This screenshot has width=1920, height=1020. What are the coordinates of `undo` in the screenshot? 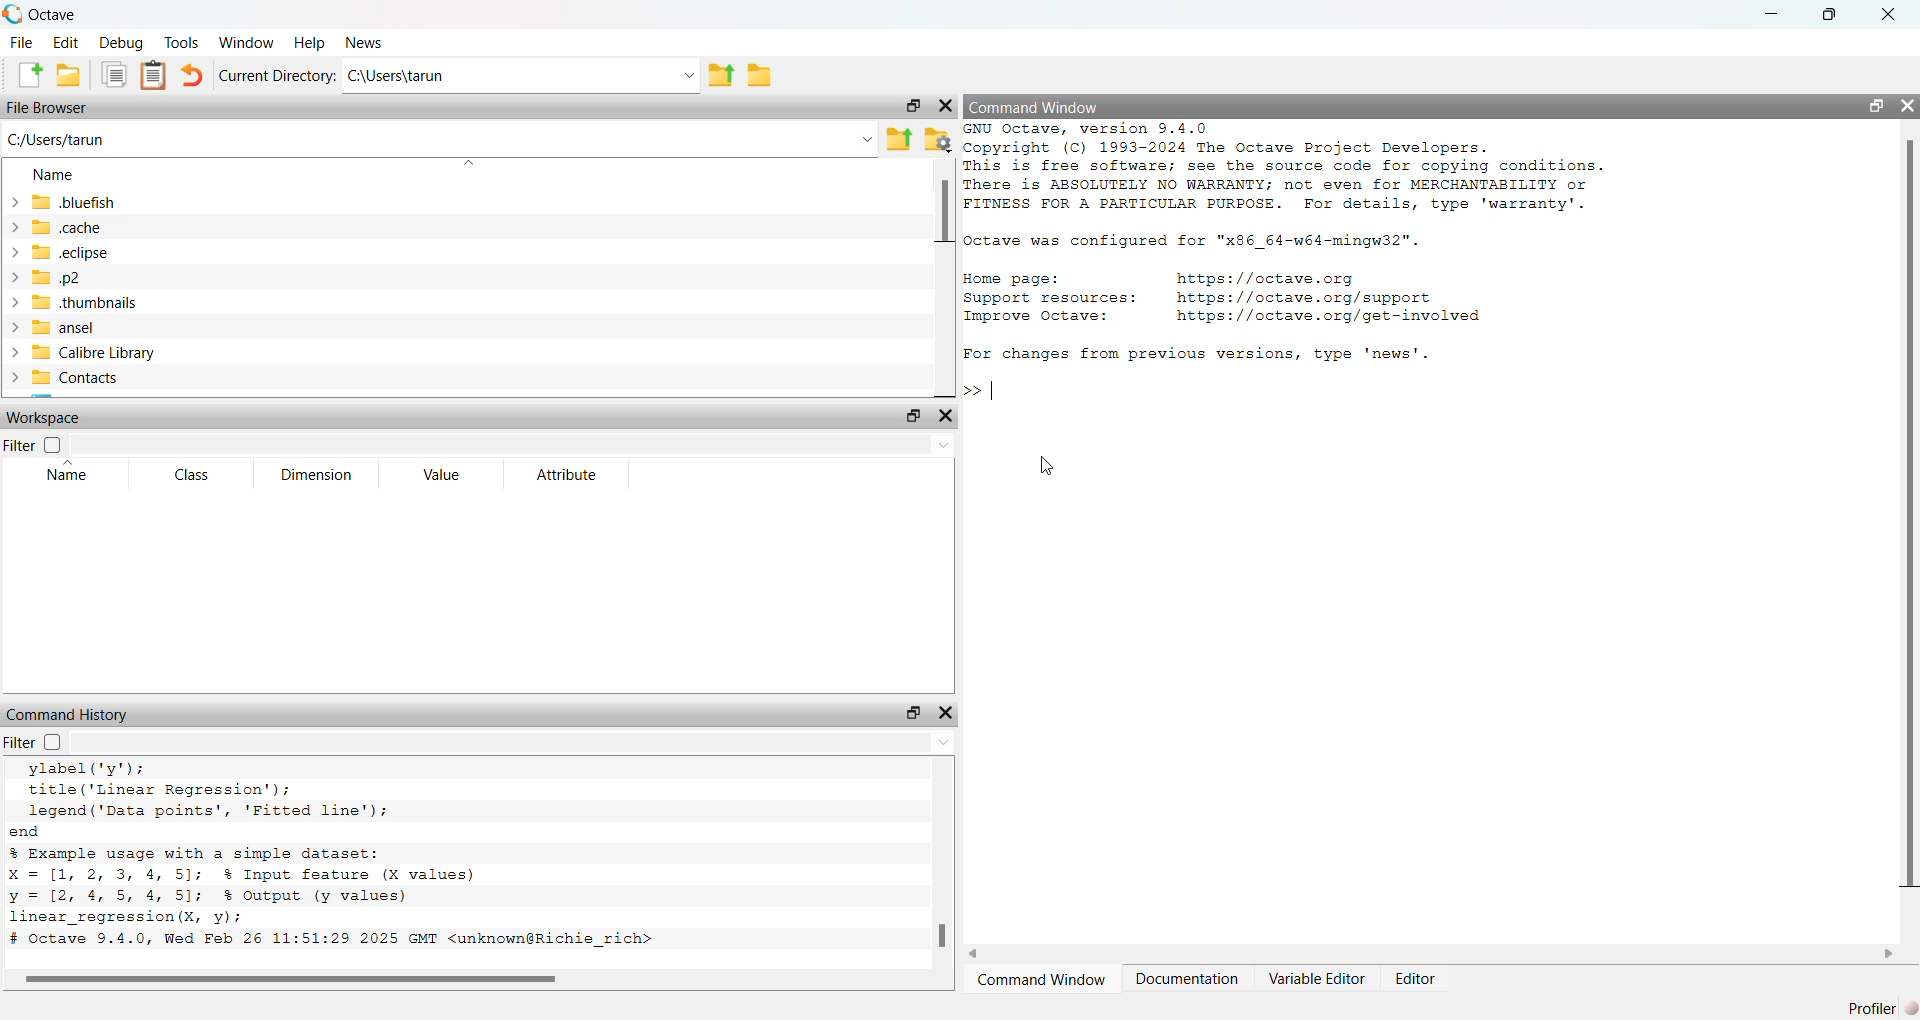 It's located at (195, 76).